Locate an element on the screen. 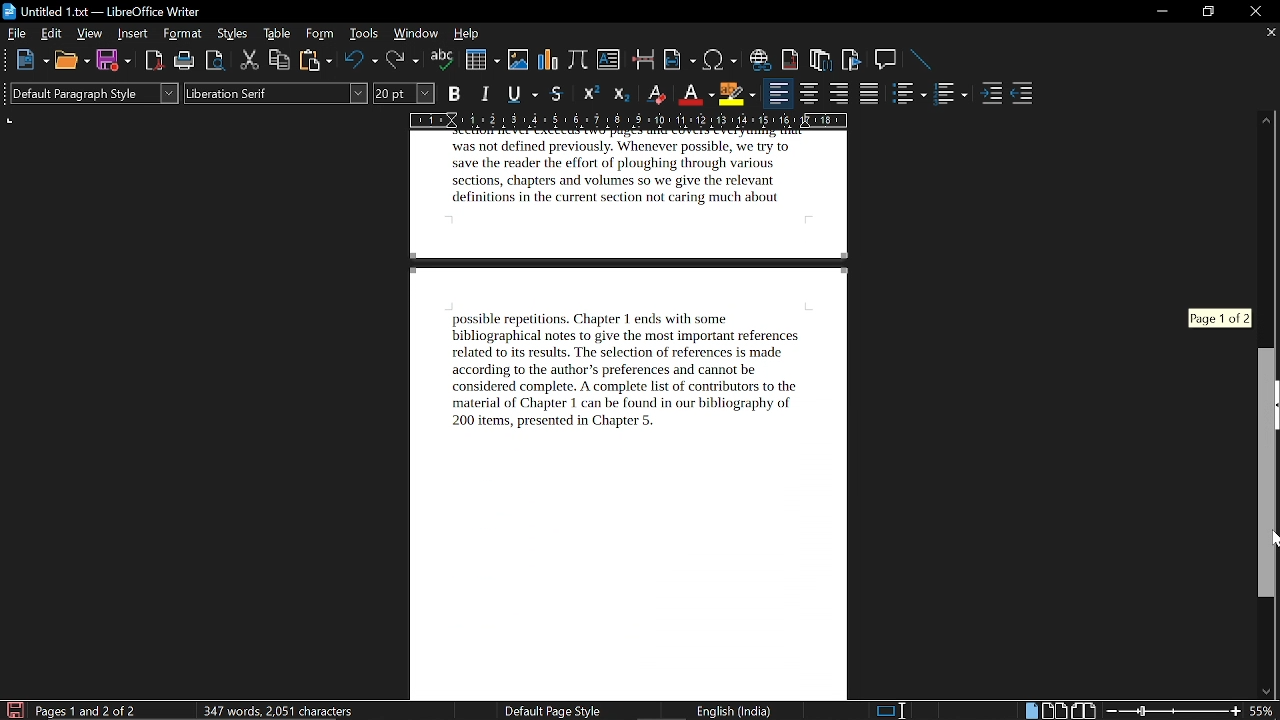 This screenshot has height=720, width=1280. close is located at coordinates (1252, 11).